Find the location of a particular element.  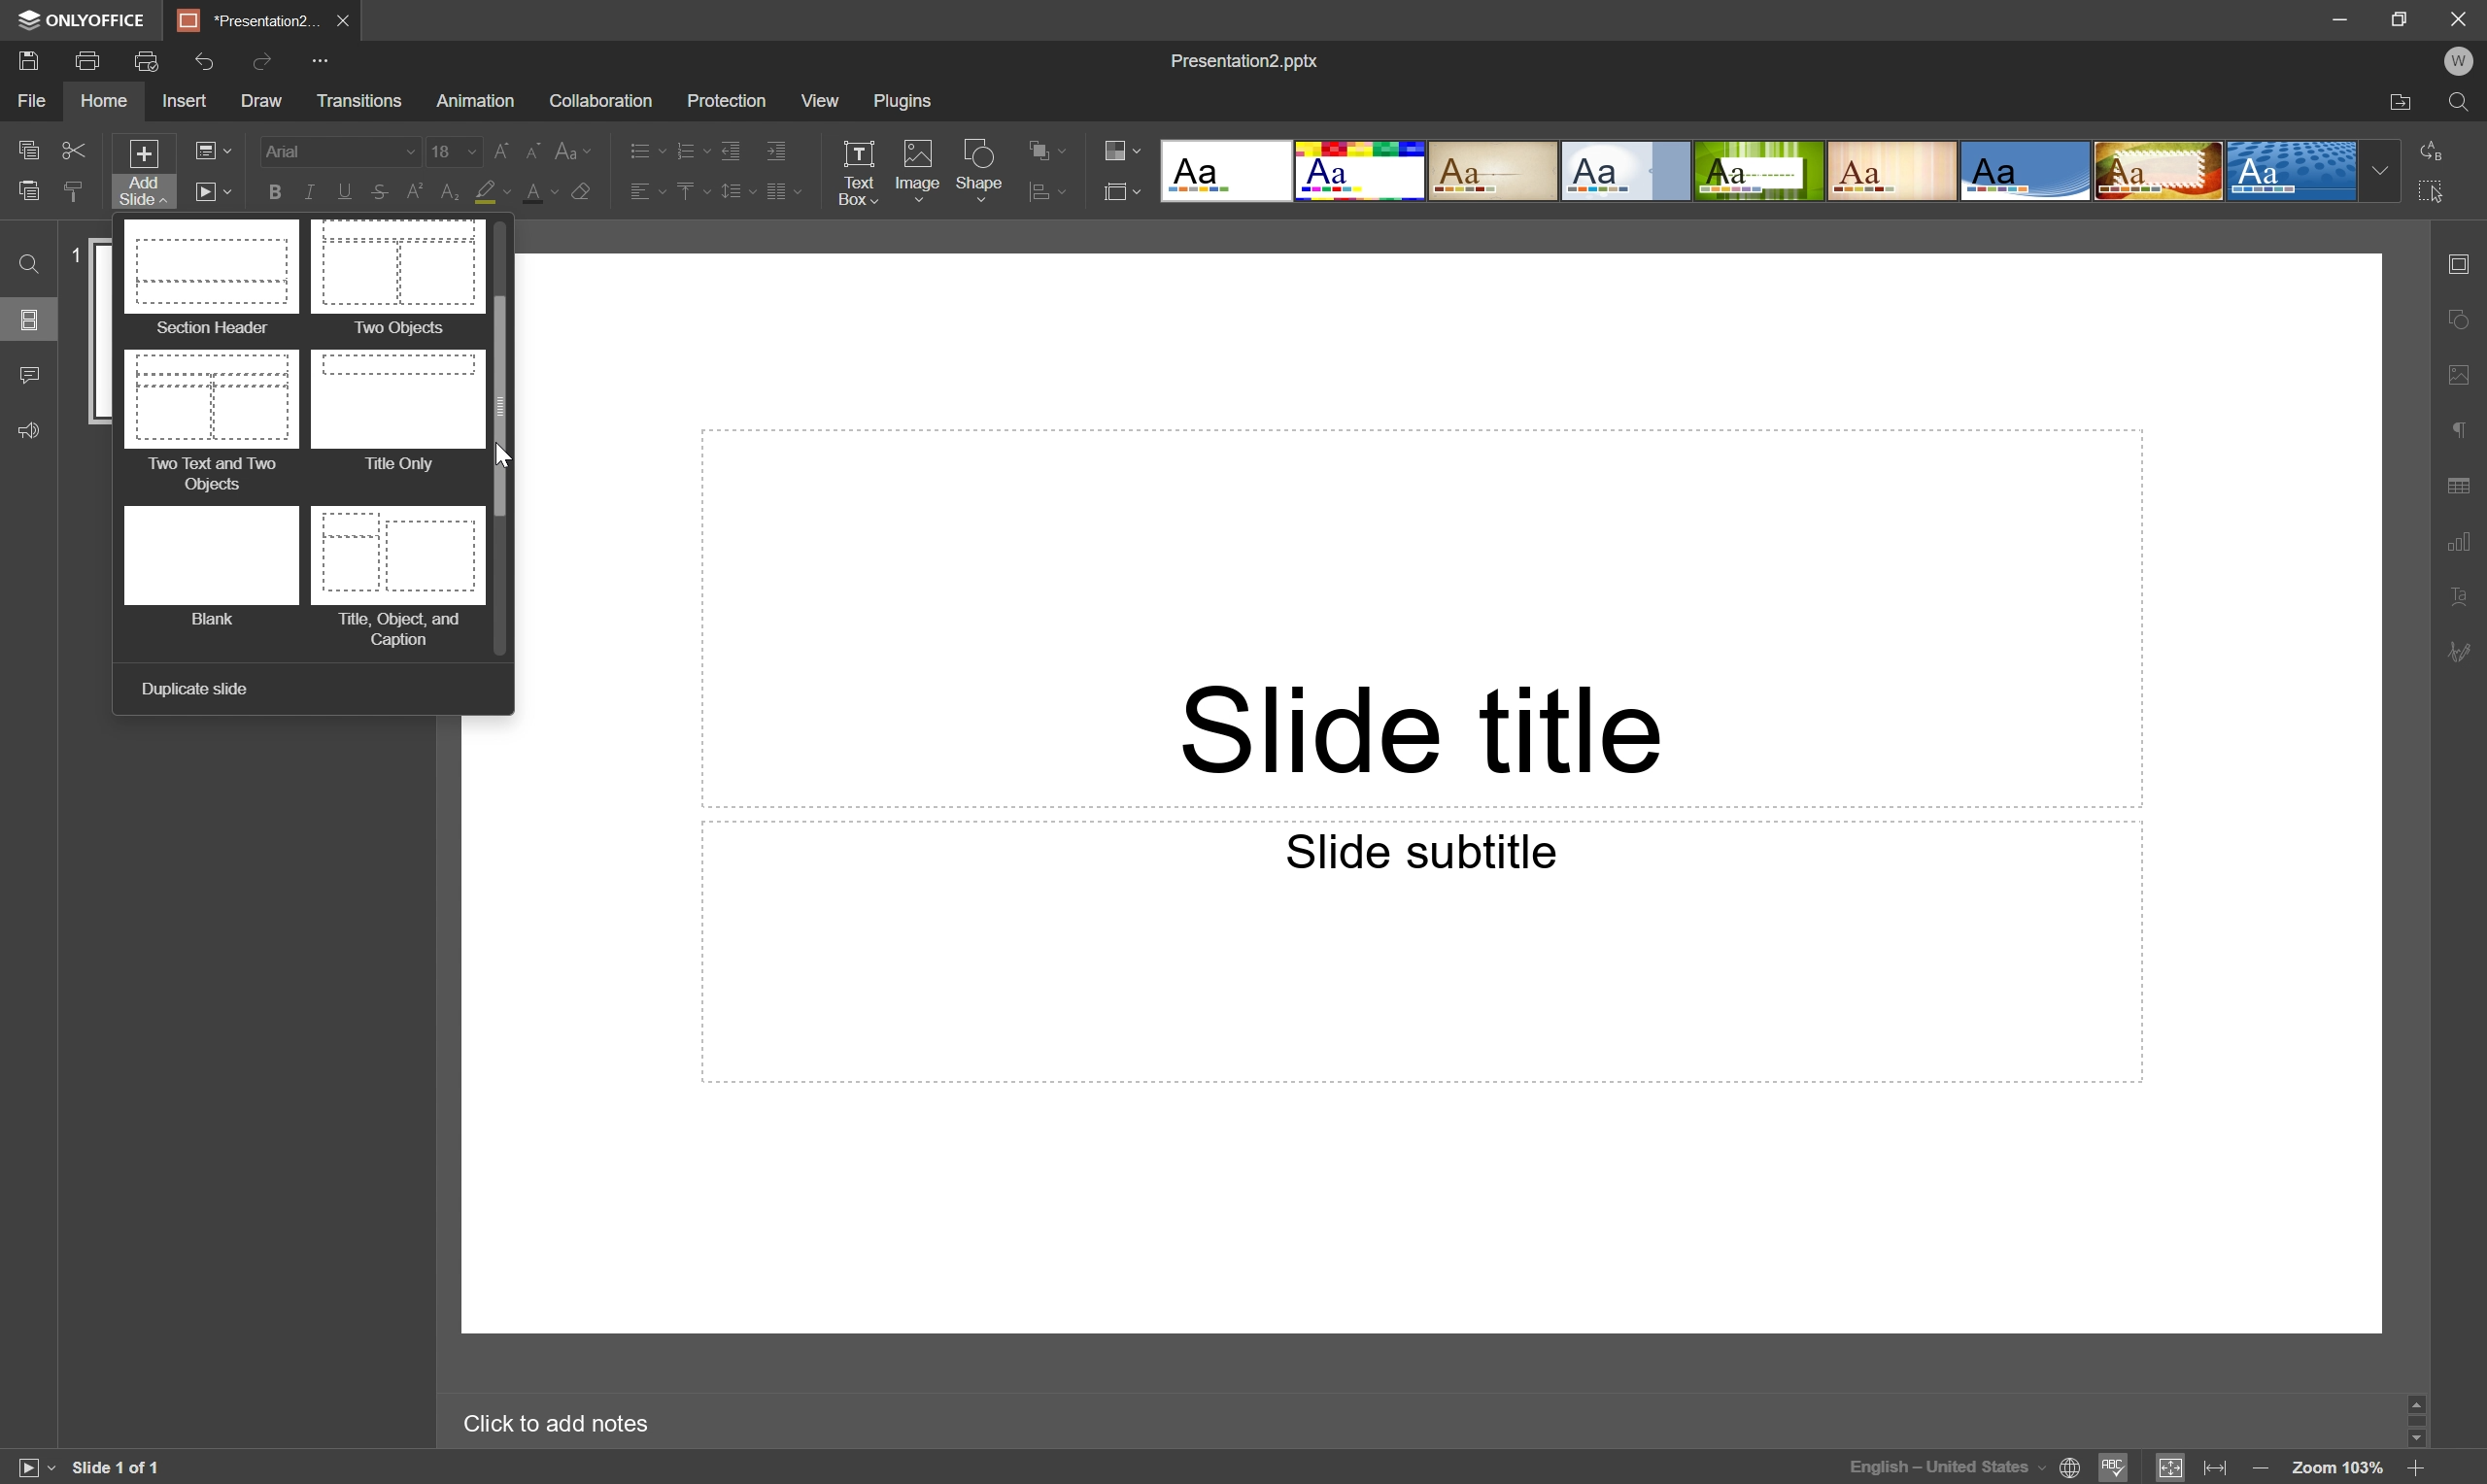

Scroll Down is located at coordinates (2409, 1433).